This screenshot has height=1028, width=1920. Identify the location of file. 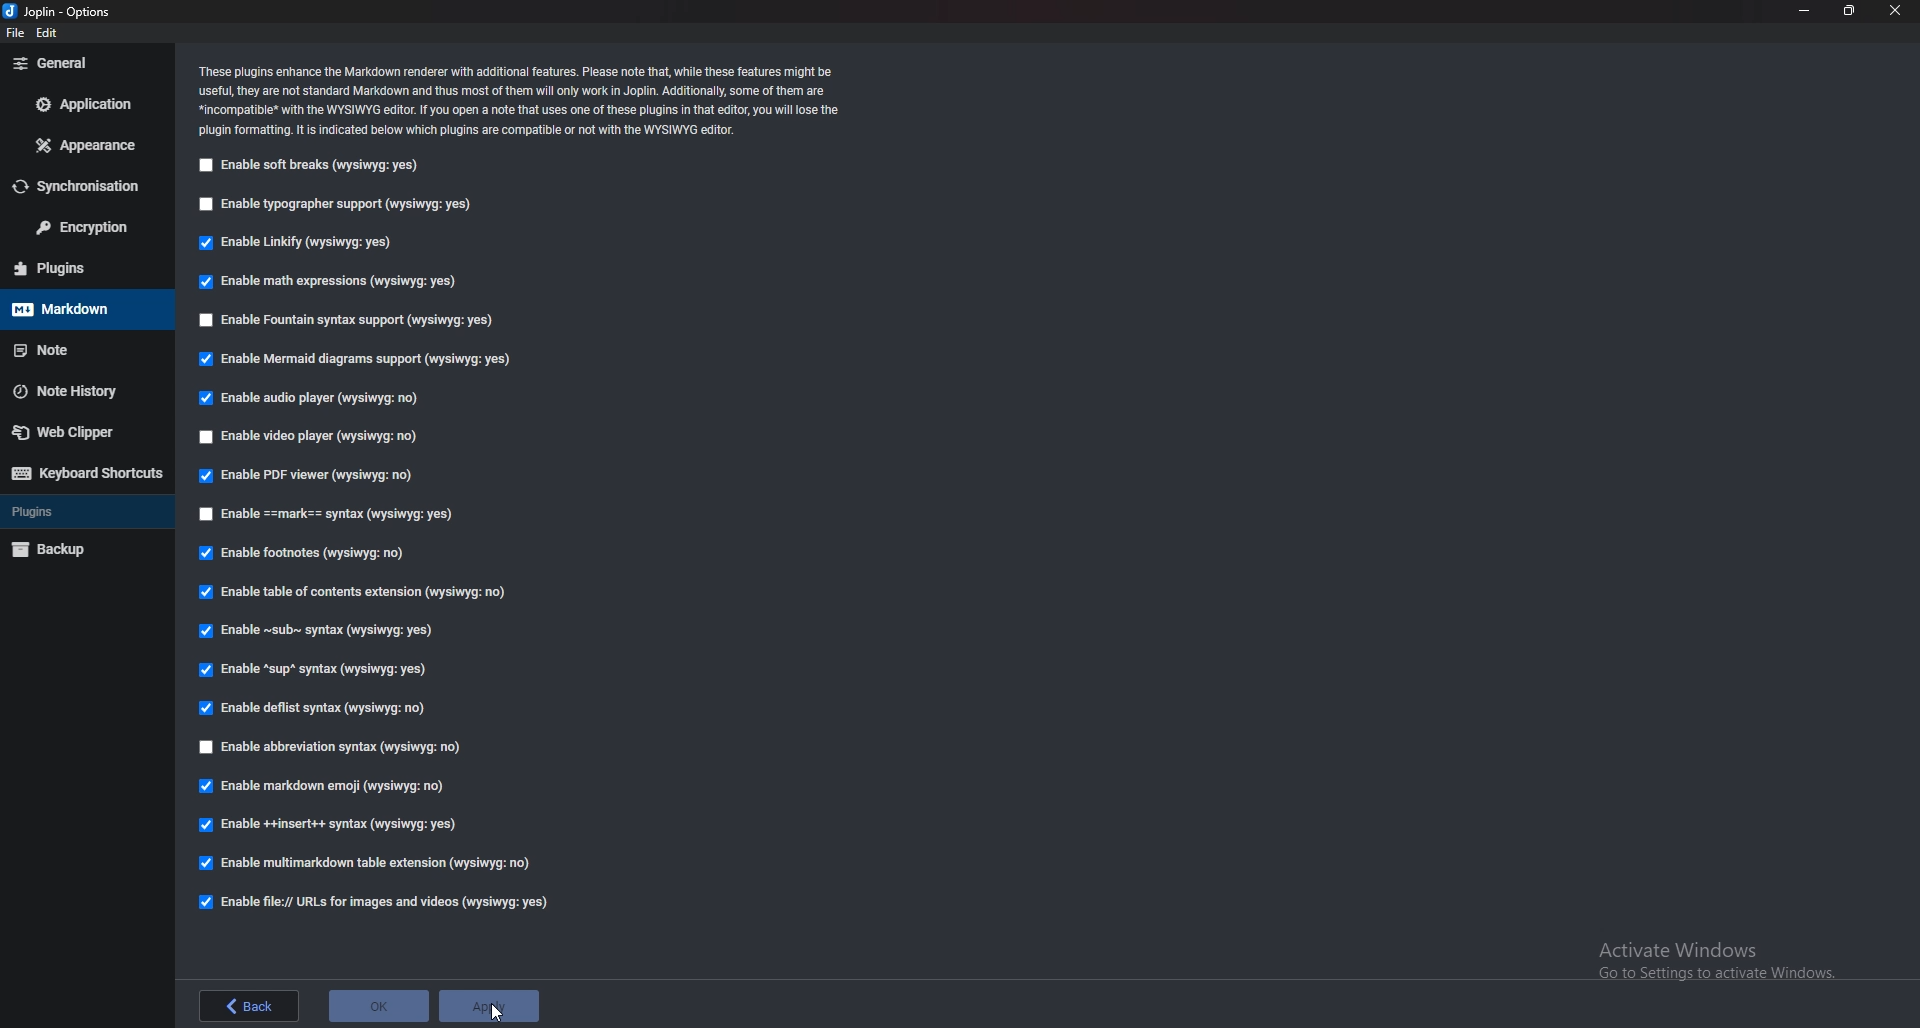
(18, 32).